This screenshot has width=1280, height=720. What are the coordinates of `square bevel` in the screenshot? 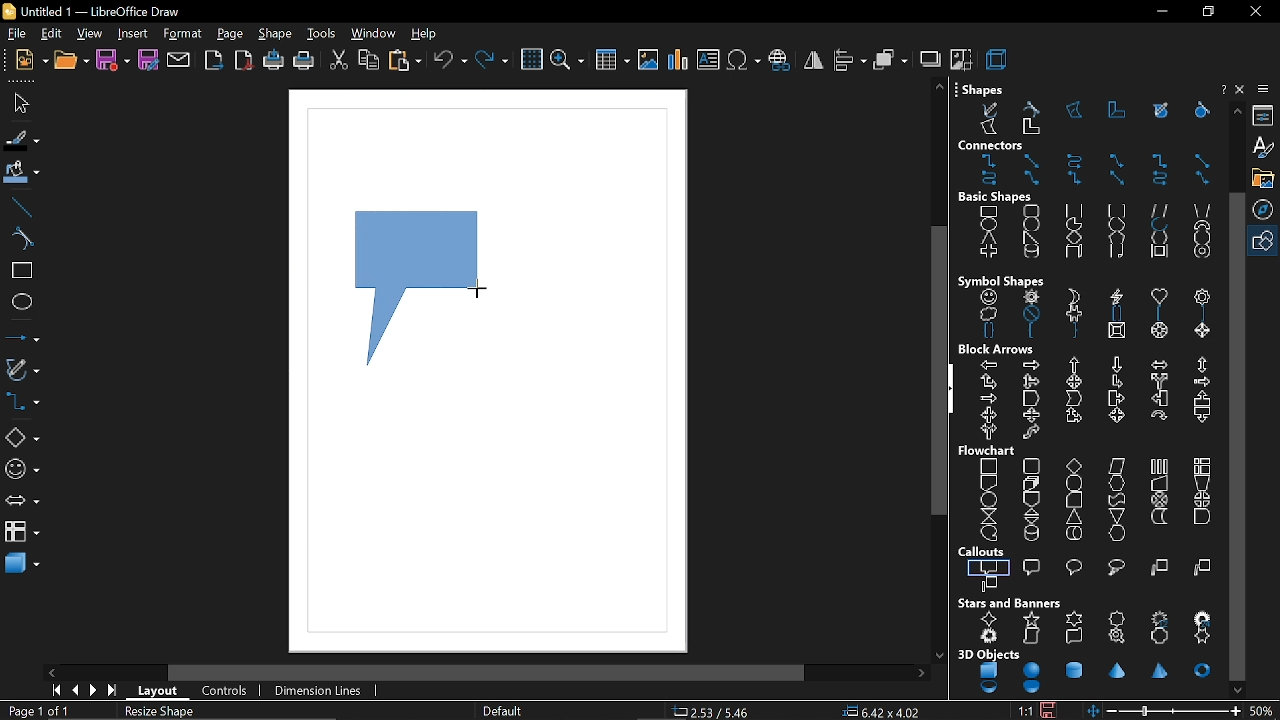 It's located at (1117, 333).